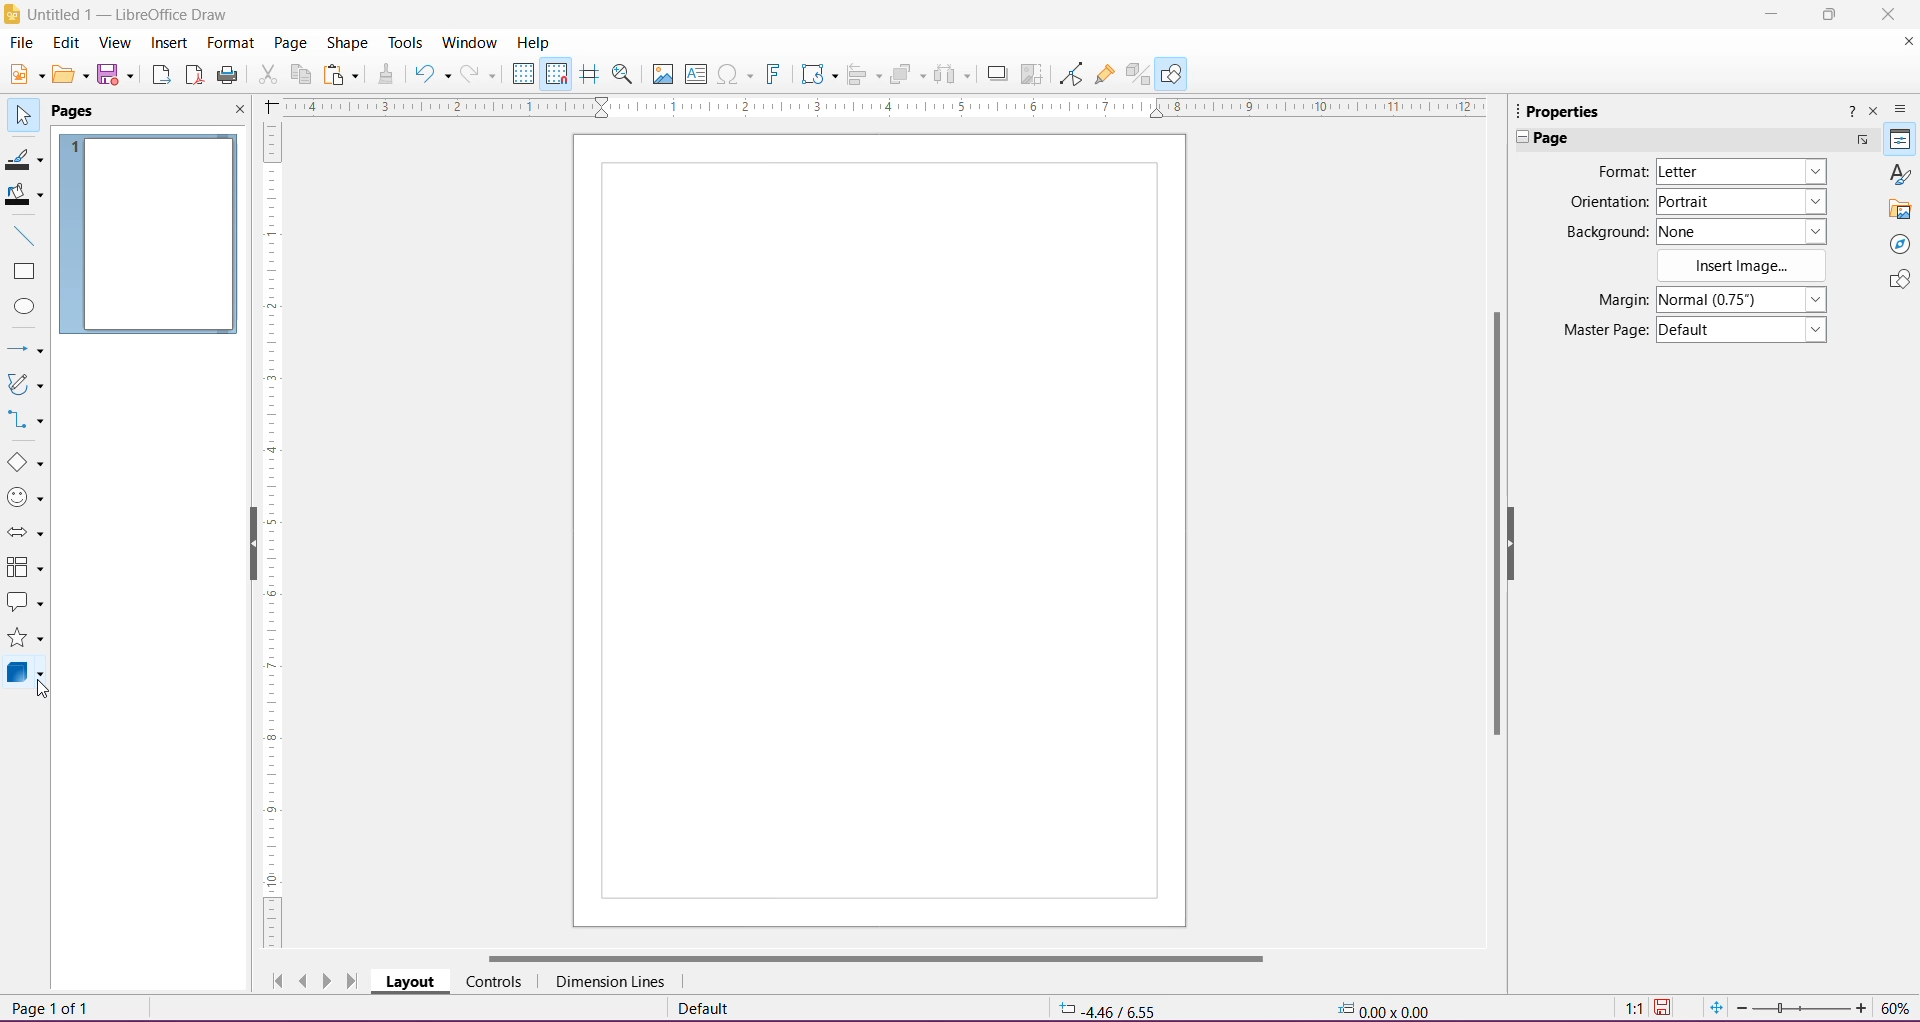  Describe the element at coordinates (775, 74) in the screenshot. I see `Insert Fontwork Text` at that location.